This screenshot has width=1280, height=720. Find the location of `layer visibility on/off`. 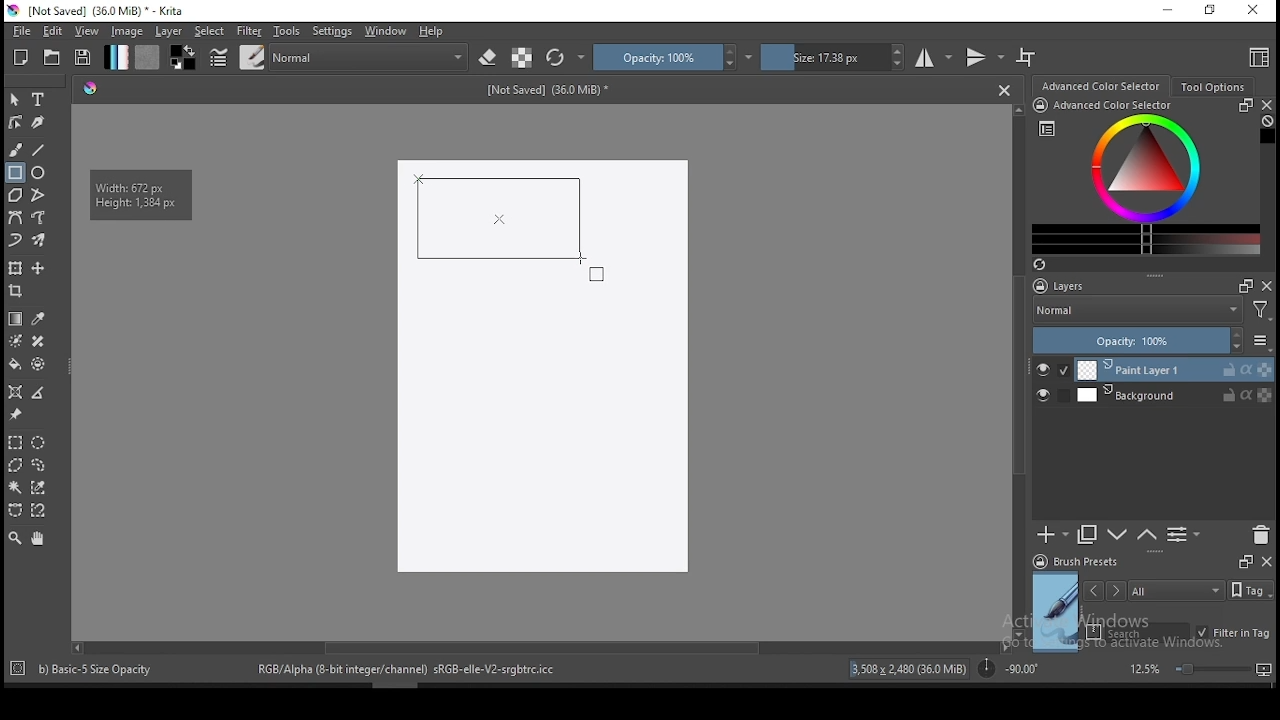

layer visibility on/off is located at coordinates (1053, 370).